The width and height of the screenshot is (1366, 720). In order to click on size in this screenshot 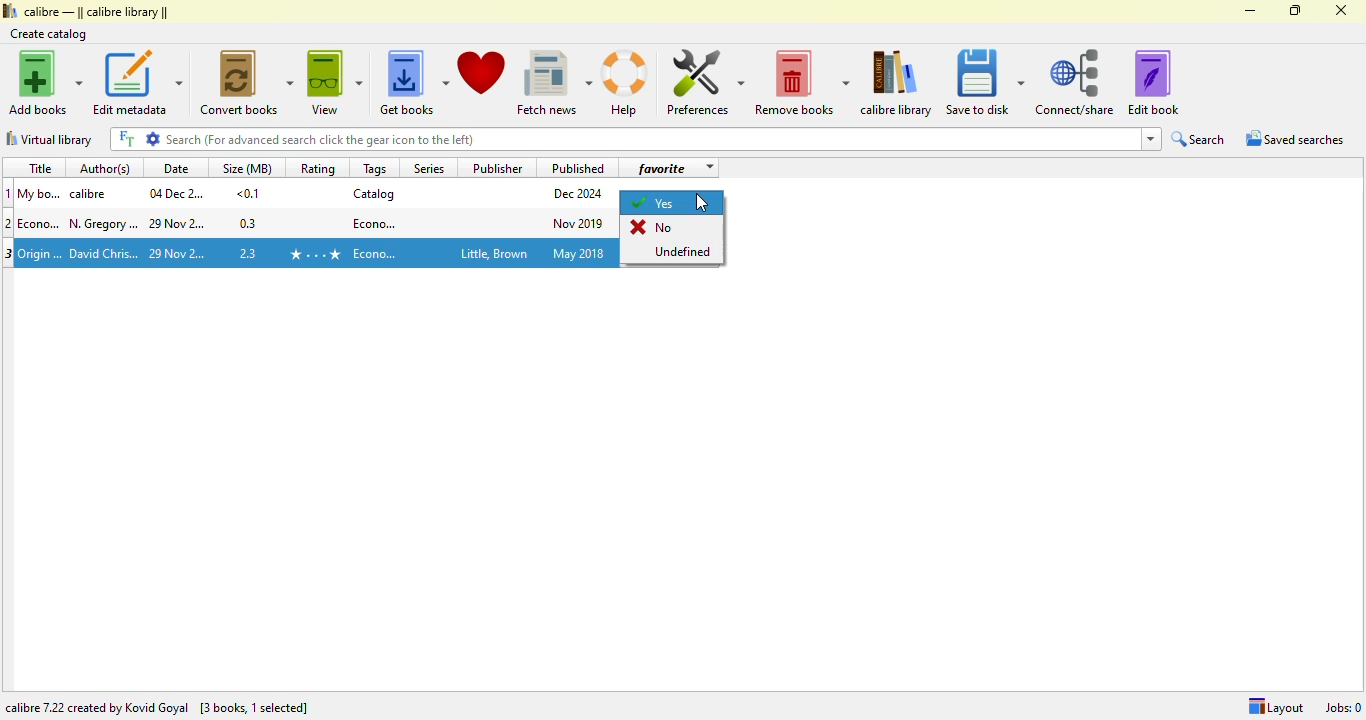, I will do `click(249, 223)`.